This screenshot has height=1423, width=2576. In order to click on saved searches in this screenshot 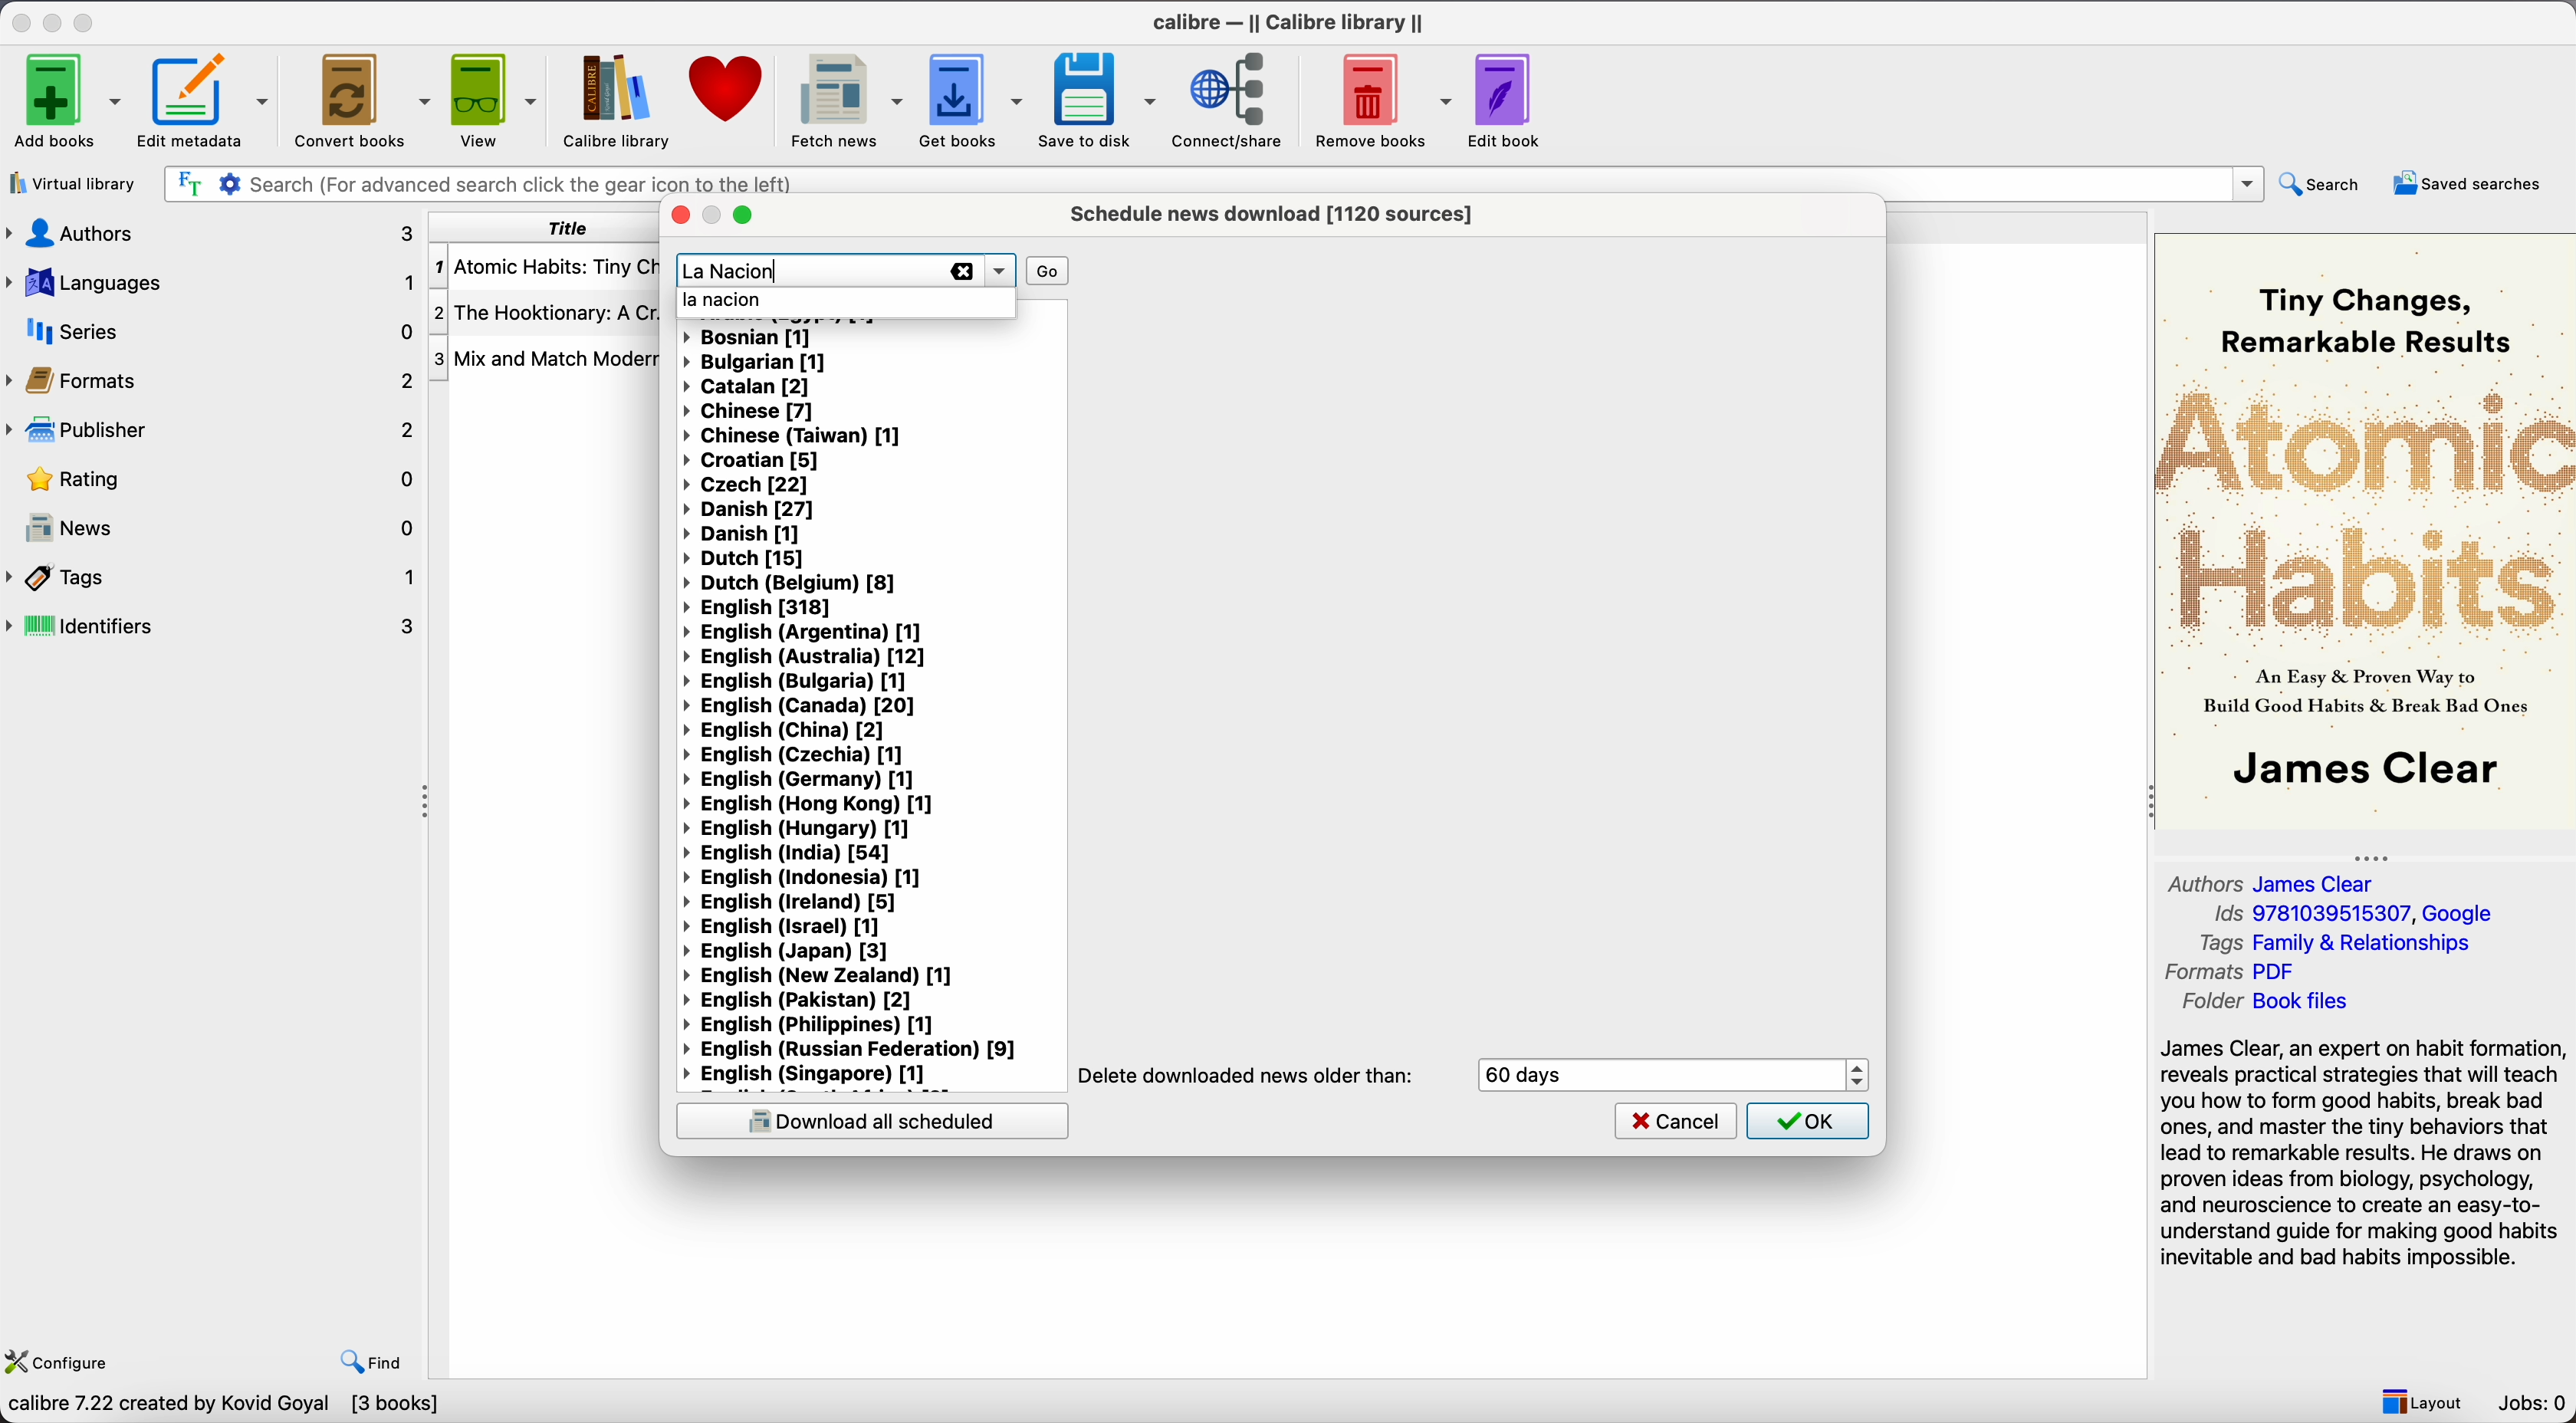, I will do `click(2473, 182)`.